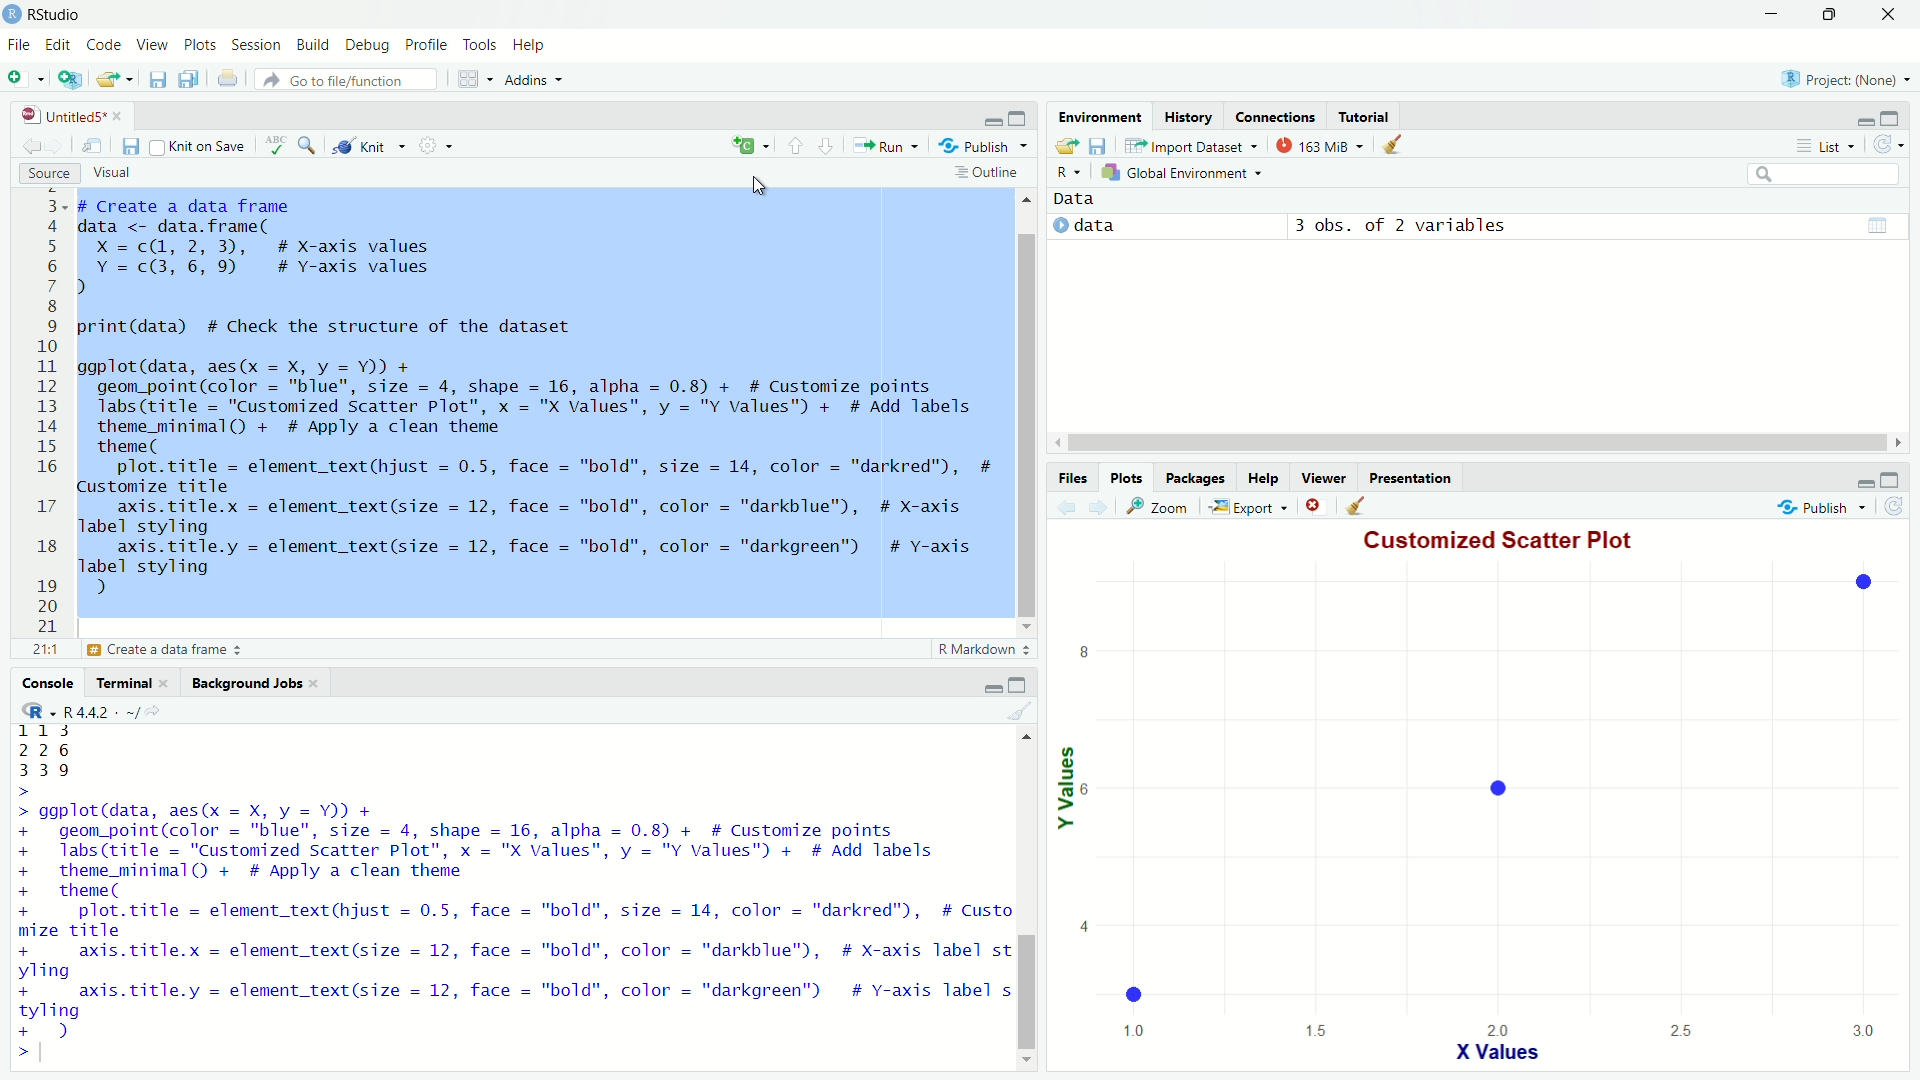  I want to click on Copy File, so click(751, 148).